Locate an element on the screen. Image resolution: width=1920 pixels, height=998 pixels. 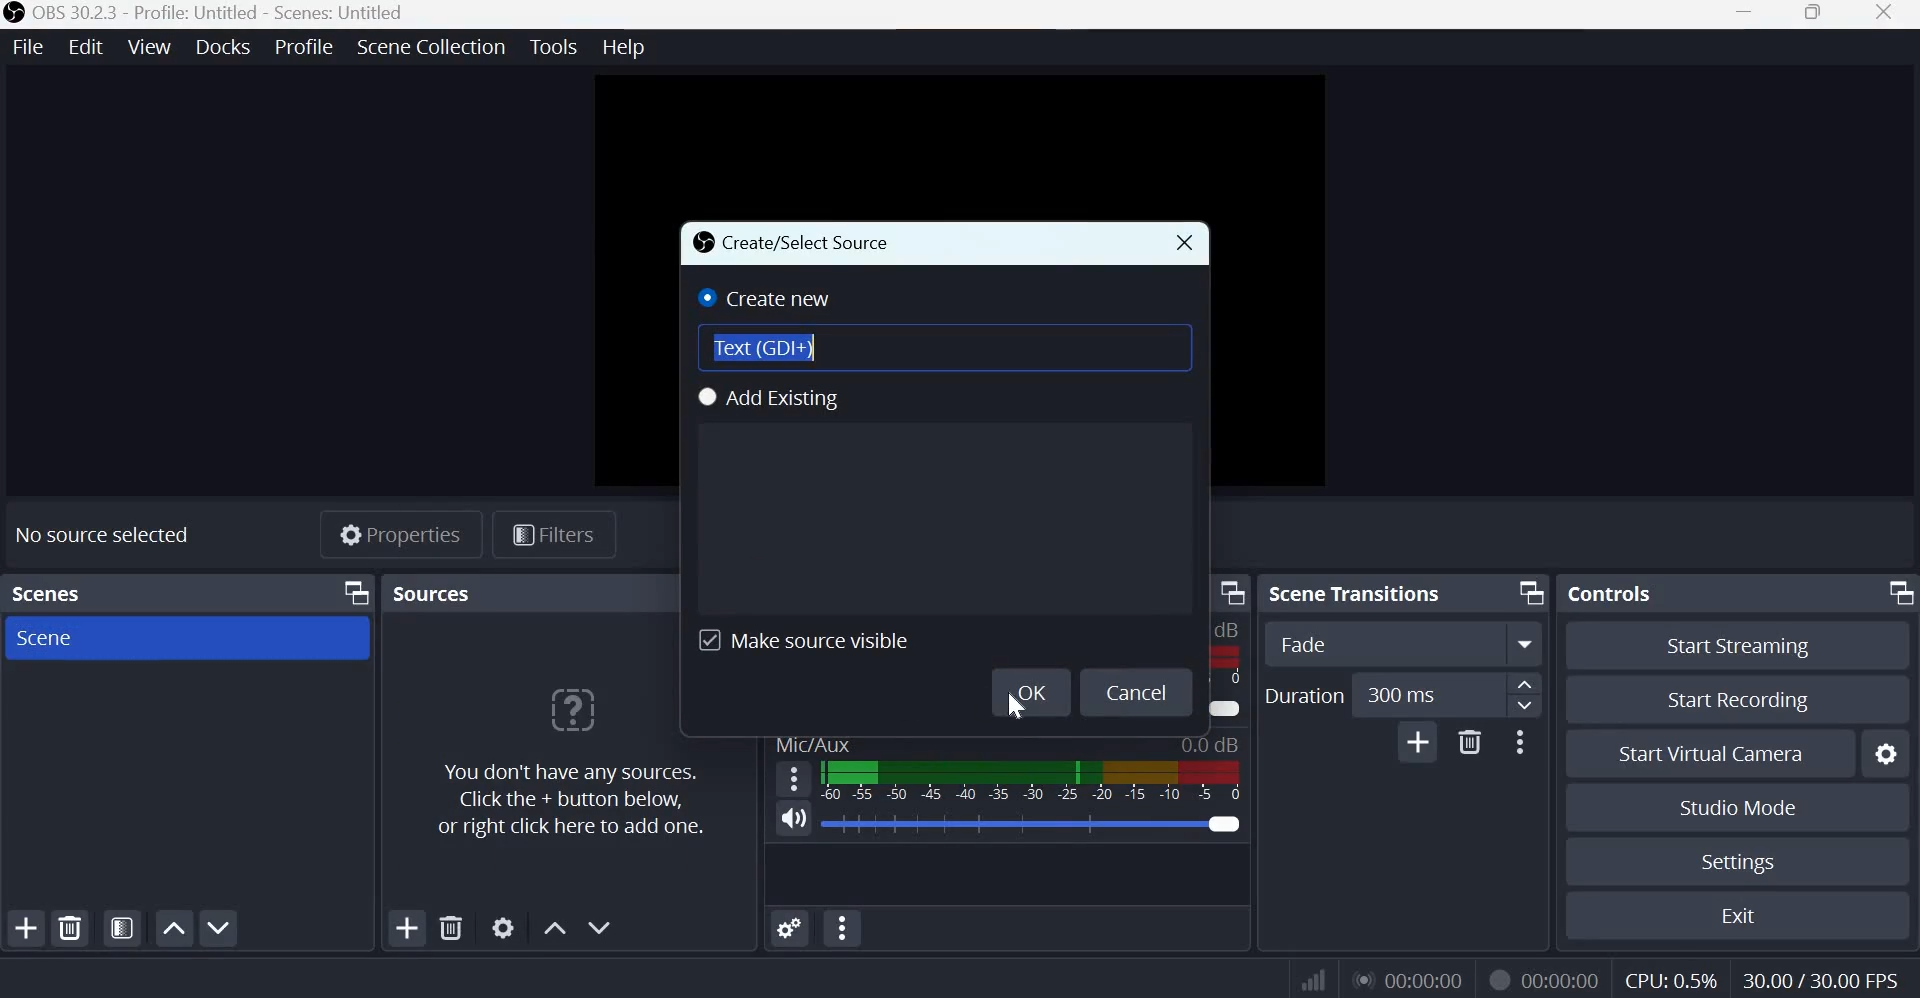
Remove selected sources(s) is located at coordinates (451, 926).